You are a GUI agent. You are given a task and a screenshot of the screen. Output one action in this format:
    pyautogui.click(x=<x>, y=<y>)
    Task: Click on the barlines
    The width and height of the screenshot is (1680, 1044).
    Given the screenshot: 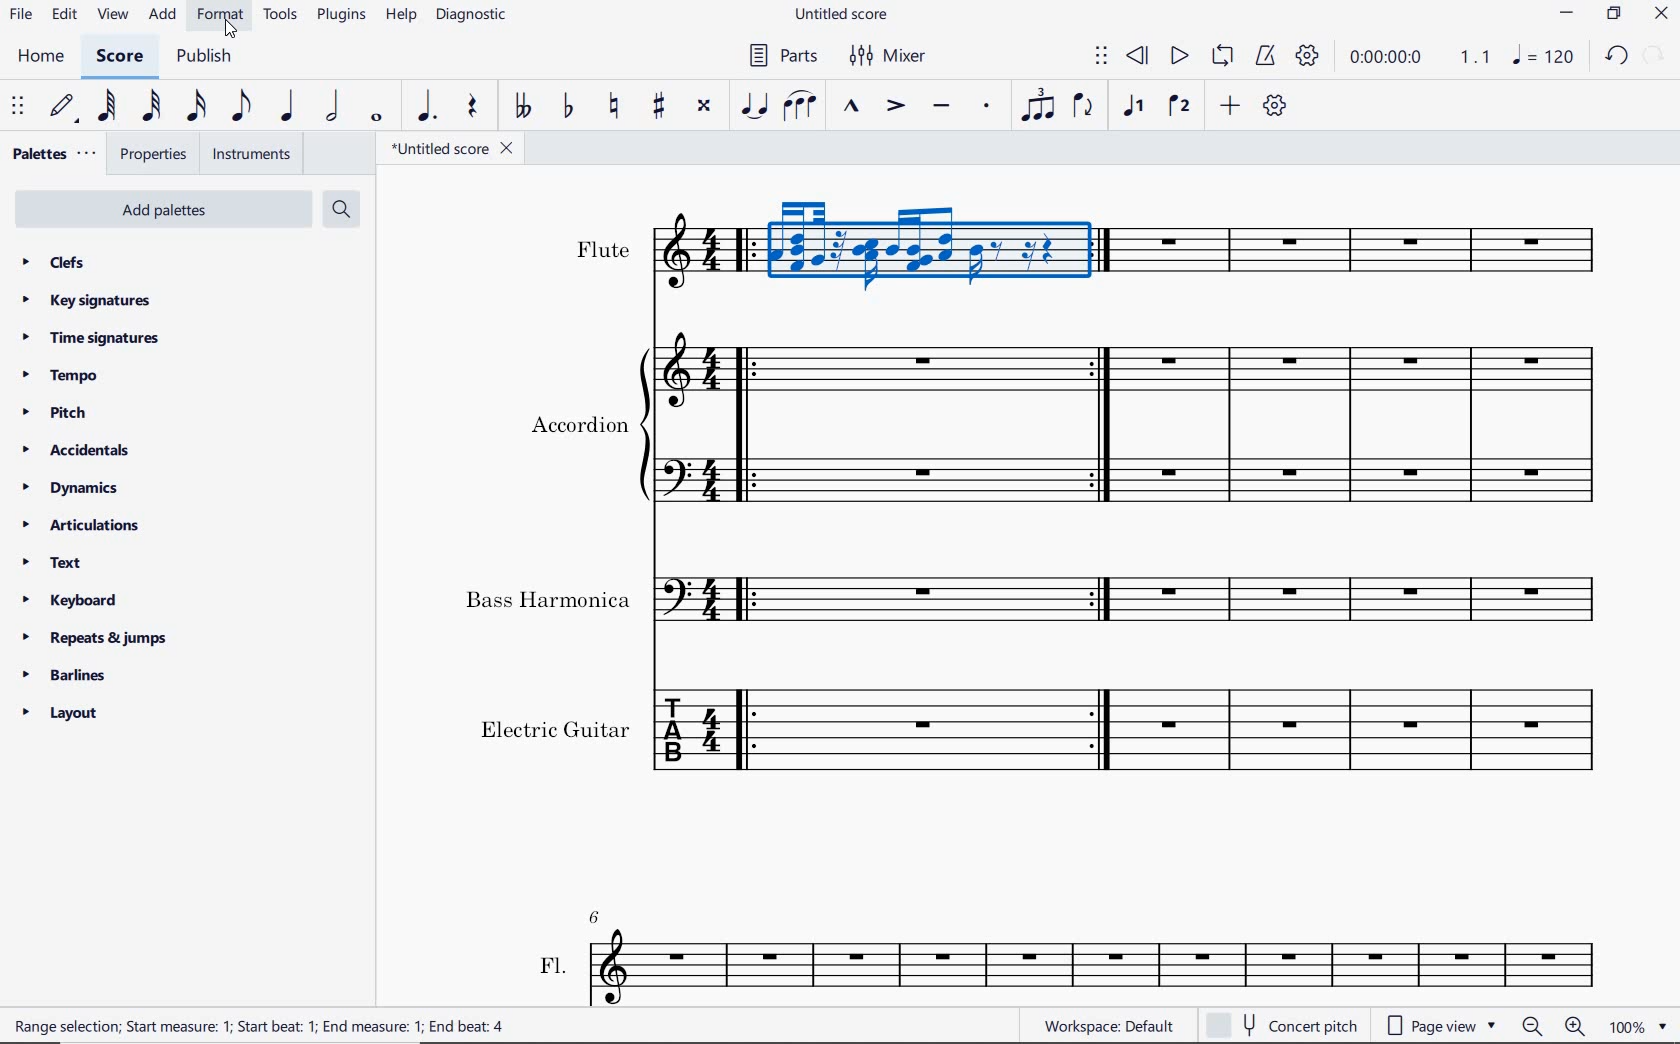 What is the action you would take?
    pyautogui.click(x=63, y=674)
    